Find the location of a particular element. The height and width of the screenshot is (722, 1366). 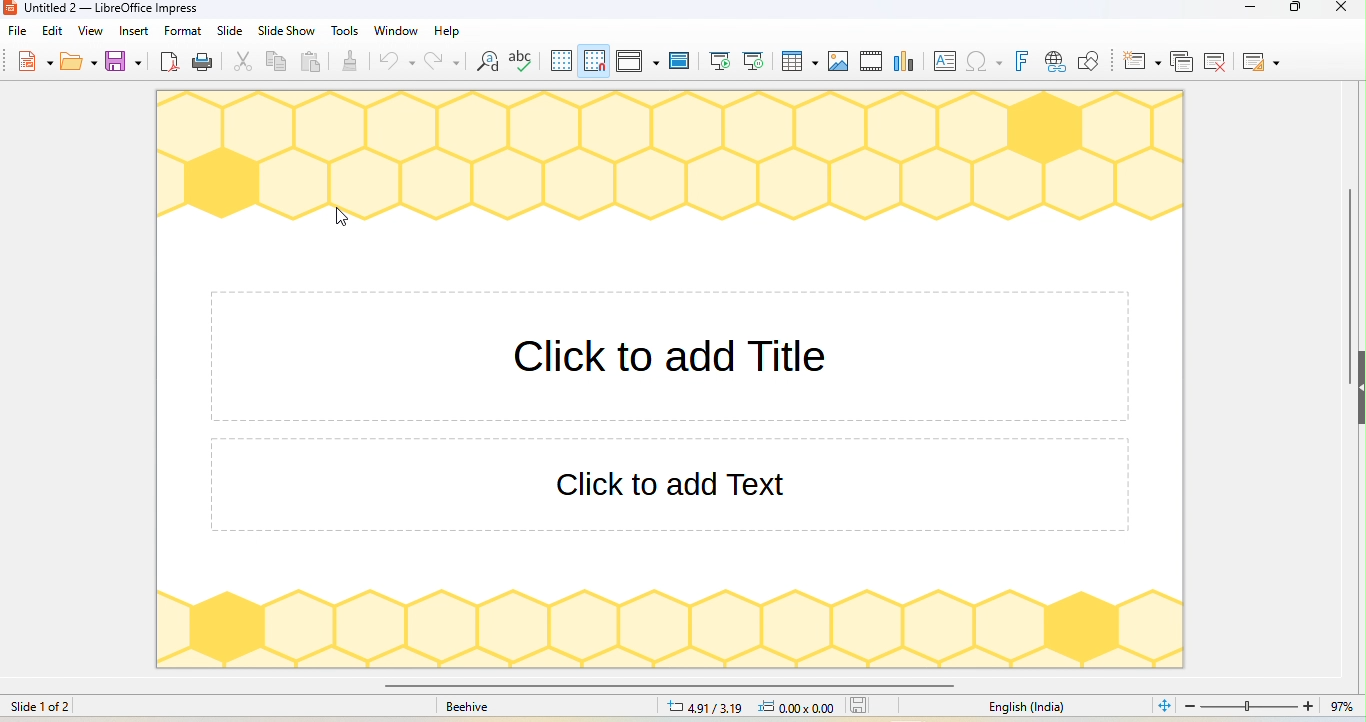

print is located at coordinates (204, 63).